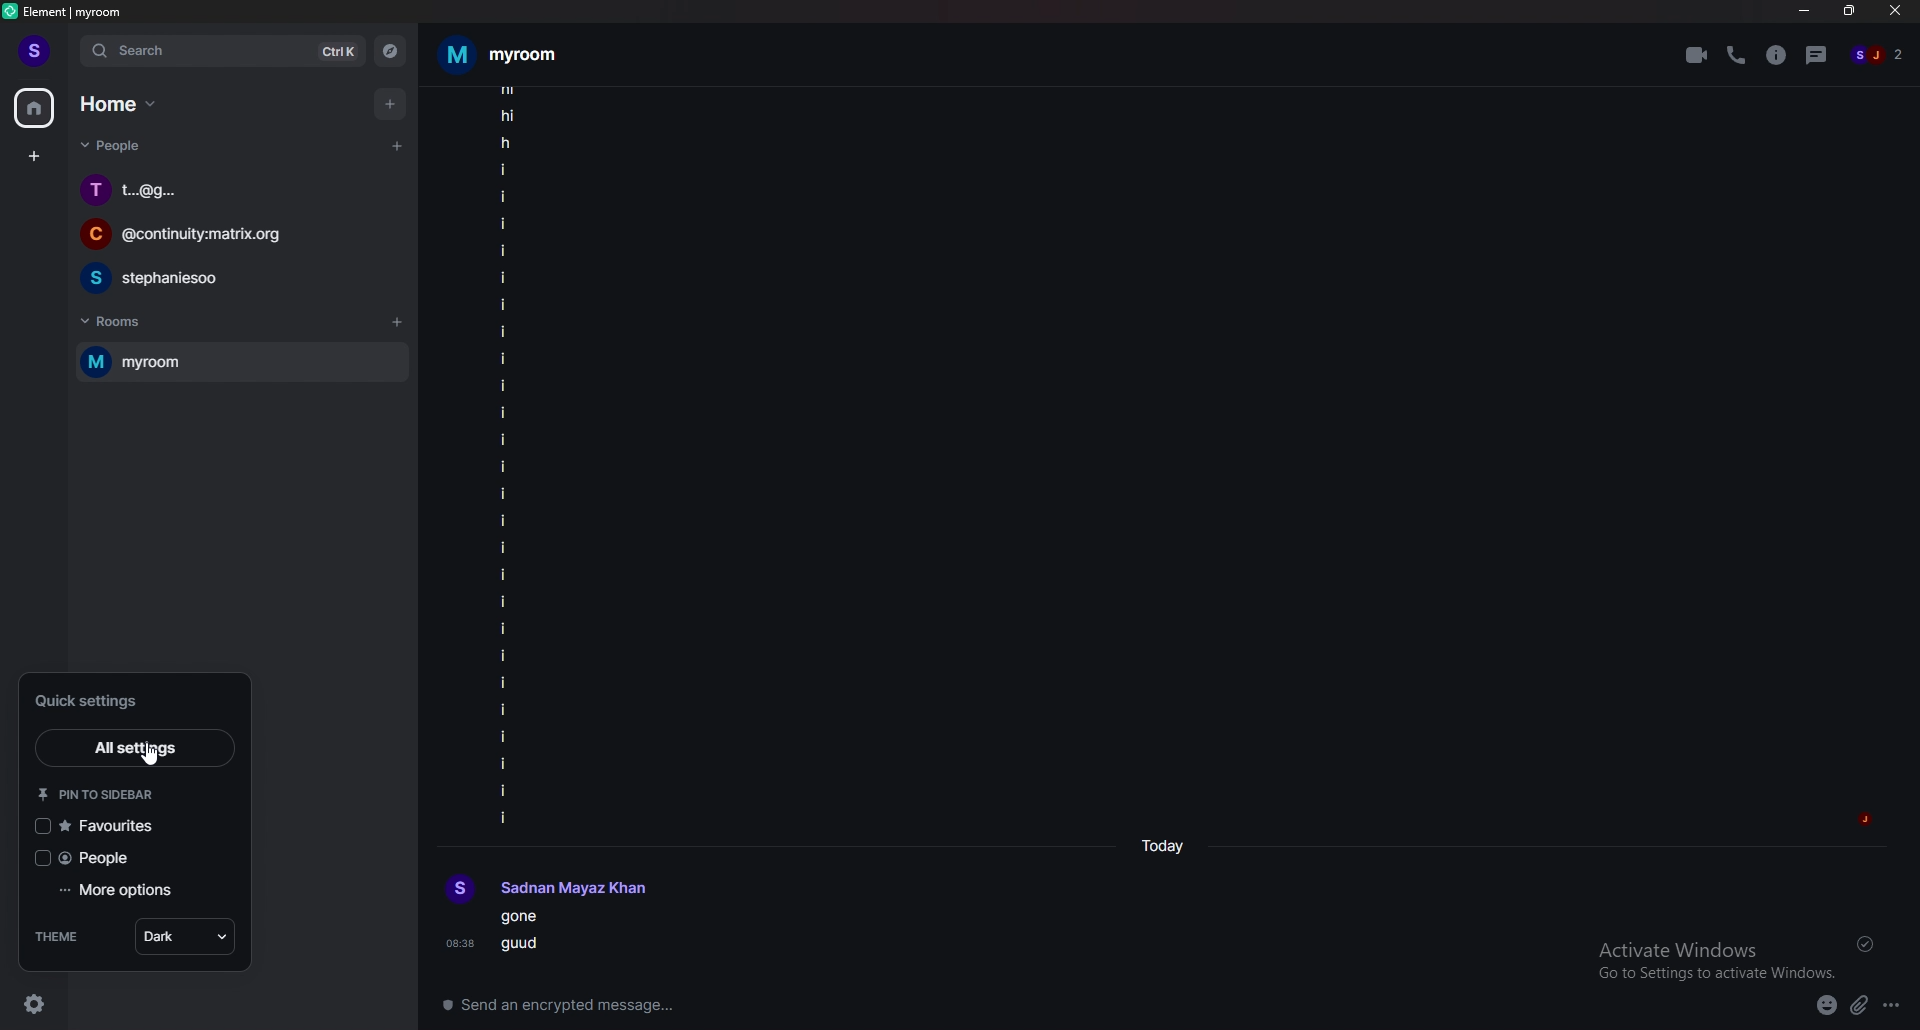 This screenshot has width=1920, height=1030. Describe the element at coordinates (505, 455) in the screenshot. I see `texts` at that location.